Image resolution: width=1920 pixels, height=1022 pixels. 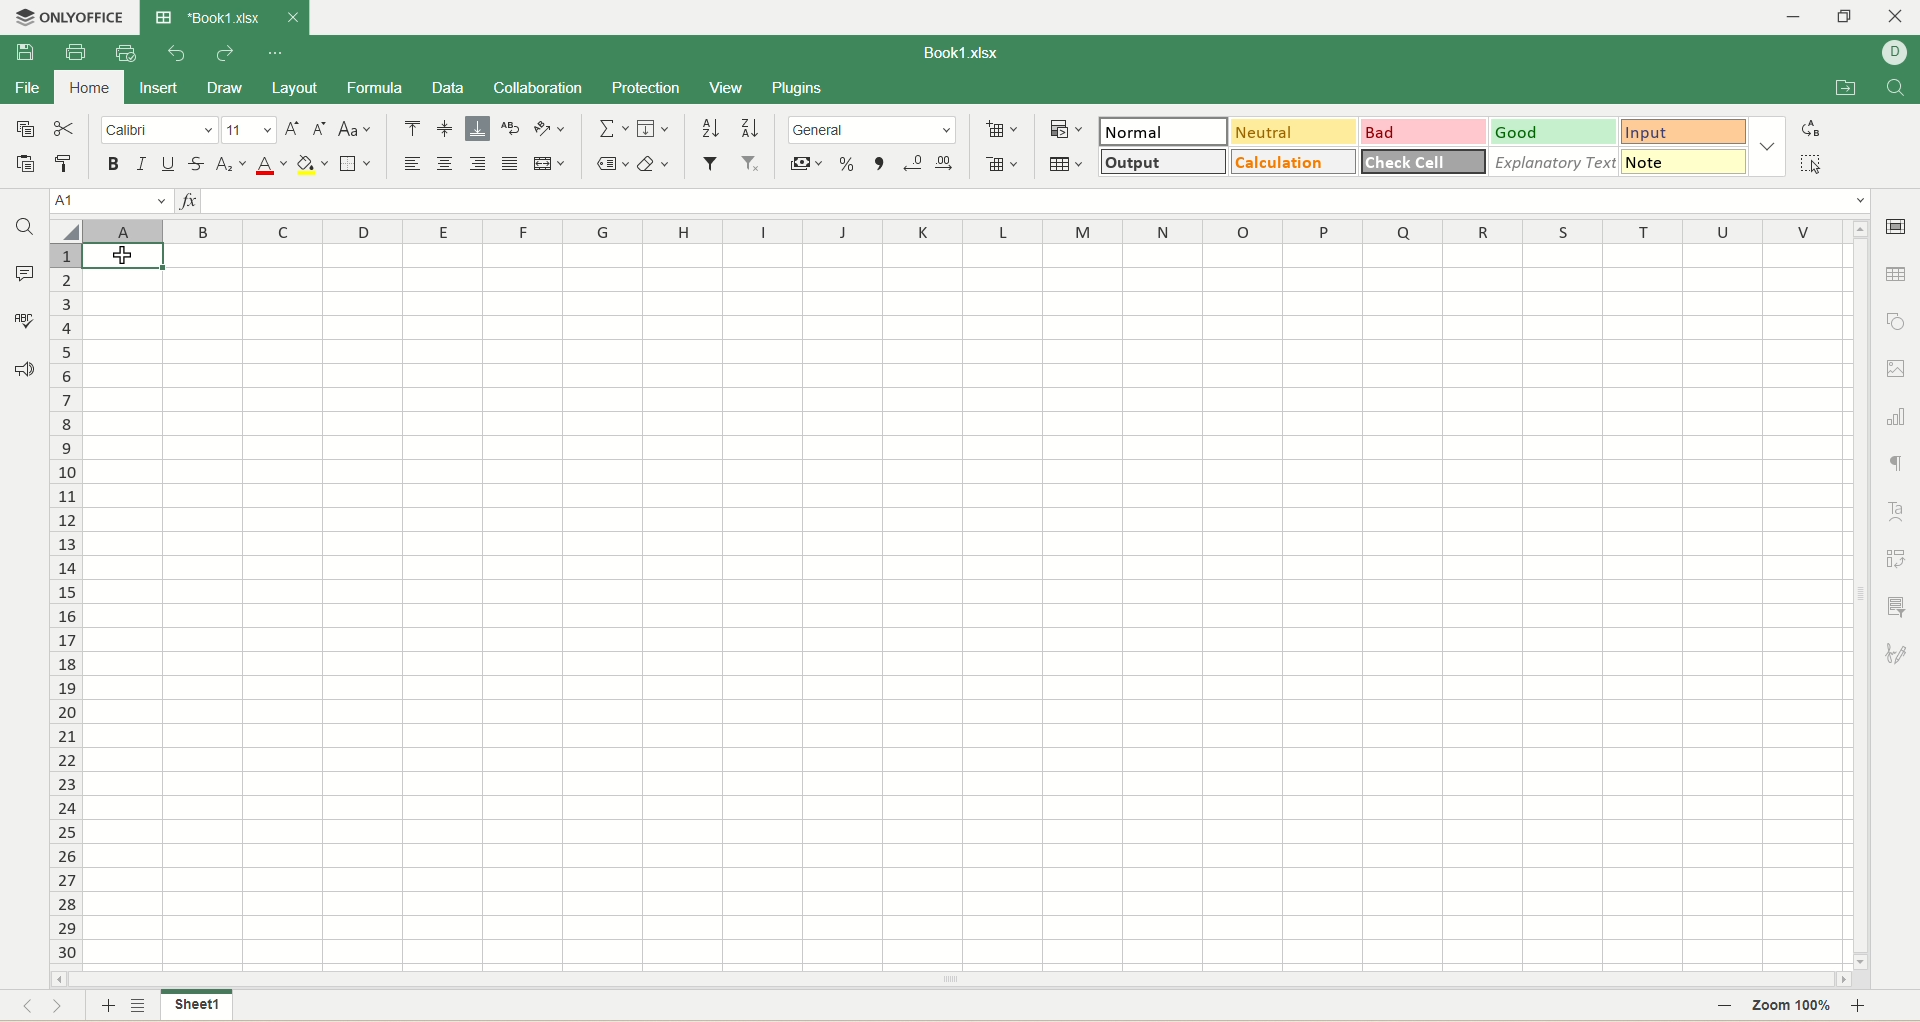 What do you see at coordinates (64, 604) in the screenshot?
I see `row number` at bounding box center [64, 604].